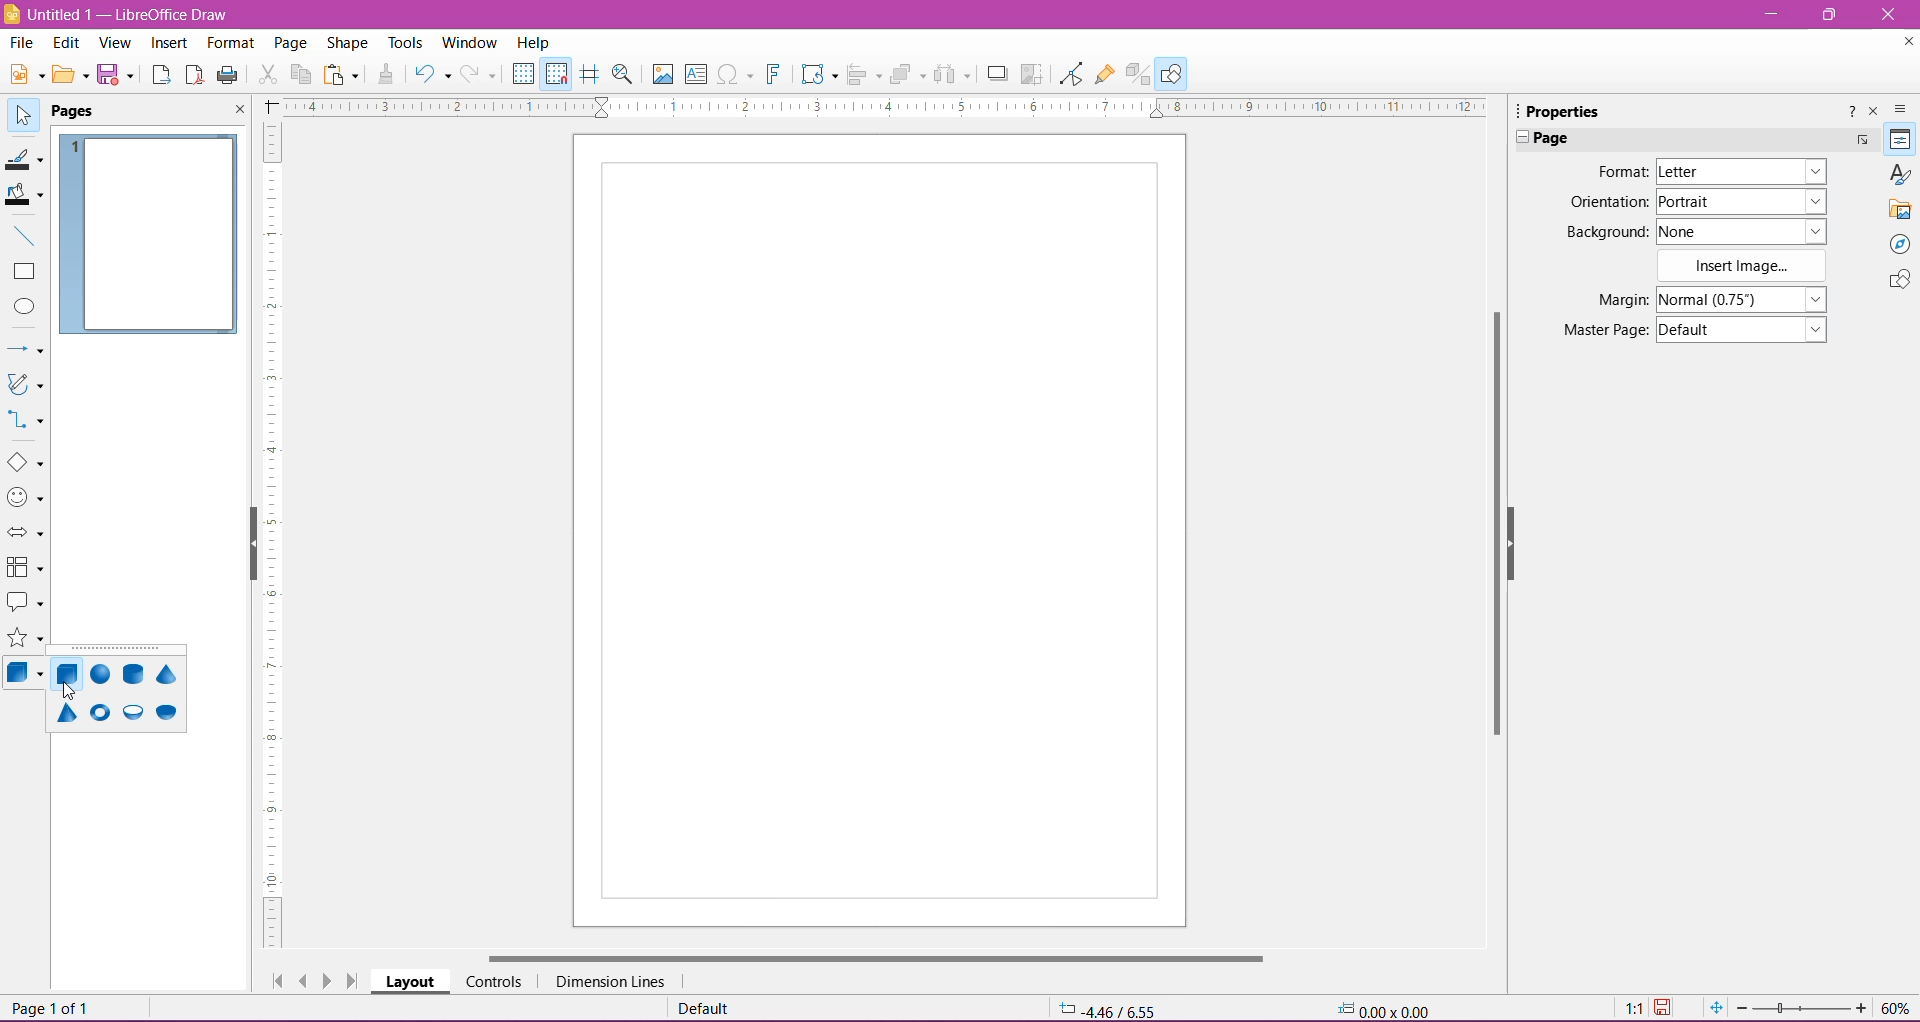 This screenshot has height=1022, width=1920. Describe the element at coordinates (590, 74) in the screenshot. I see `Helplines while moving` at that location.